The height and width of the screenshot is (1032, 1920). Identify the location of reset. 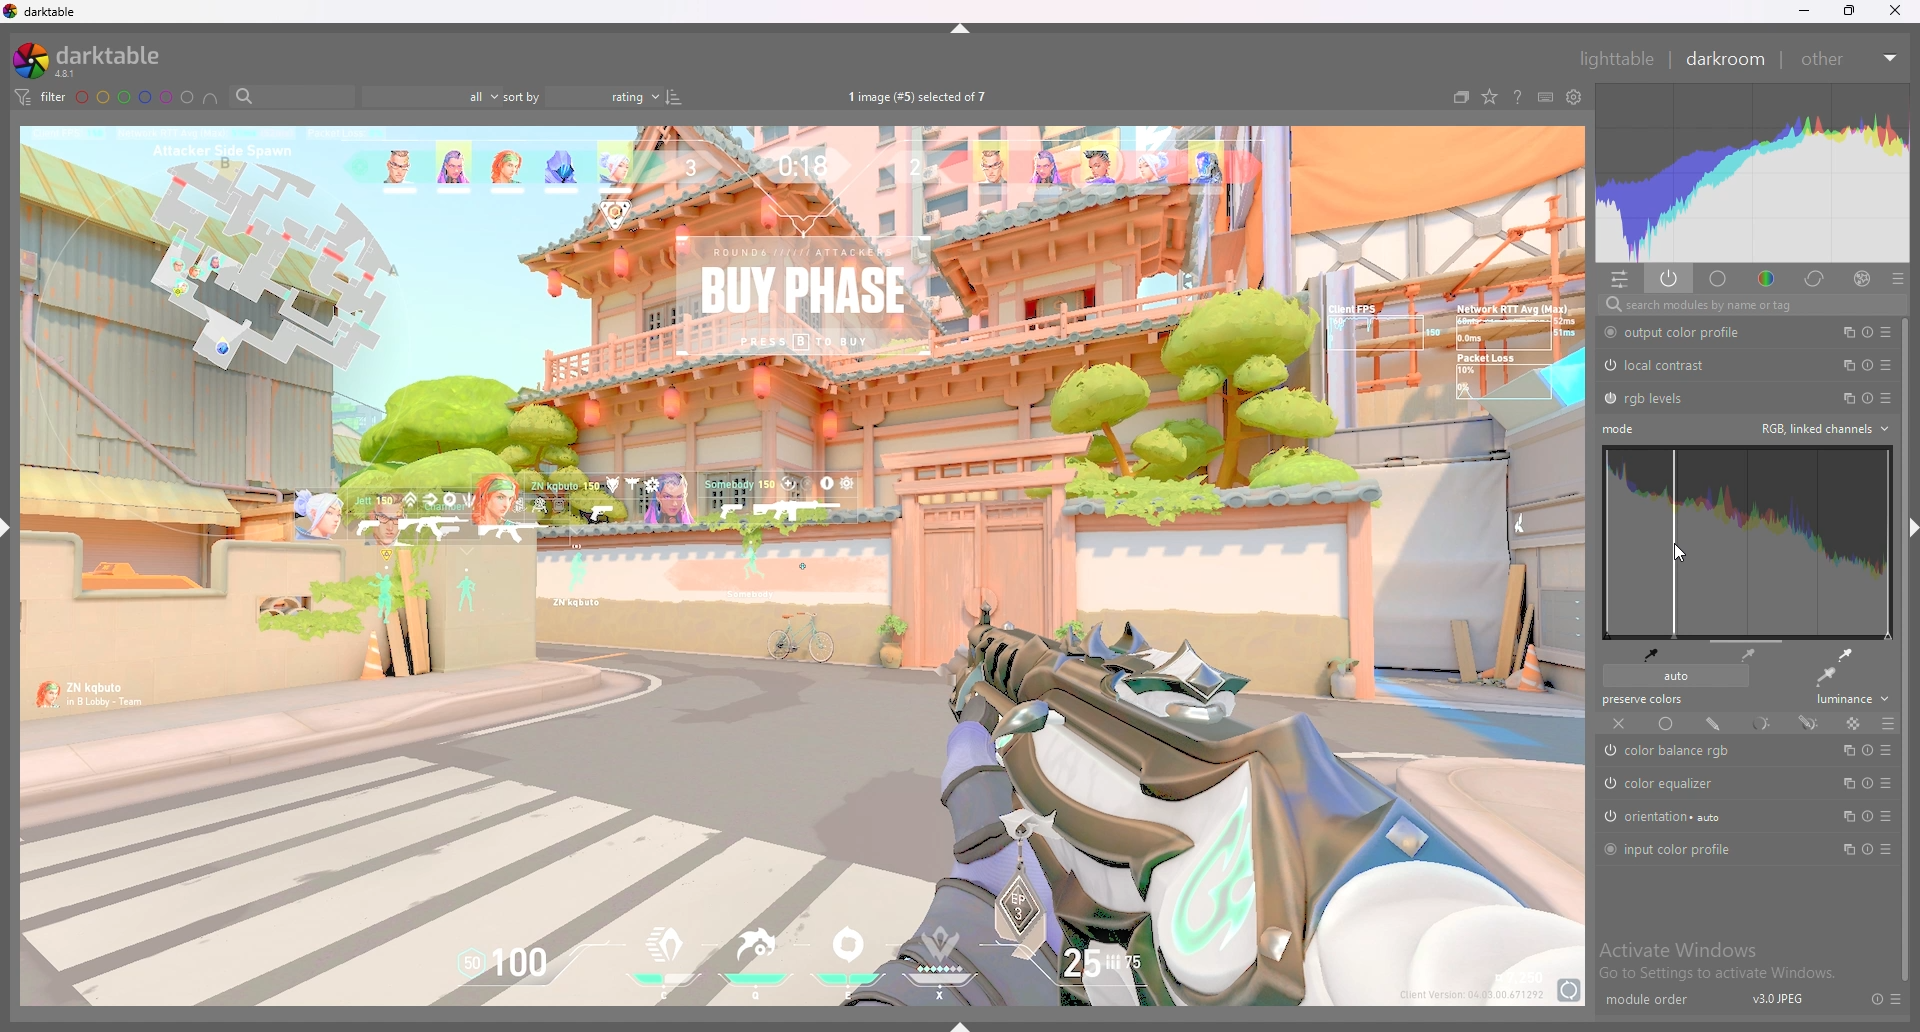
(1870, 998).